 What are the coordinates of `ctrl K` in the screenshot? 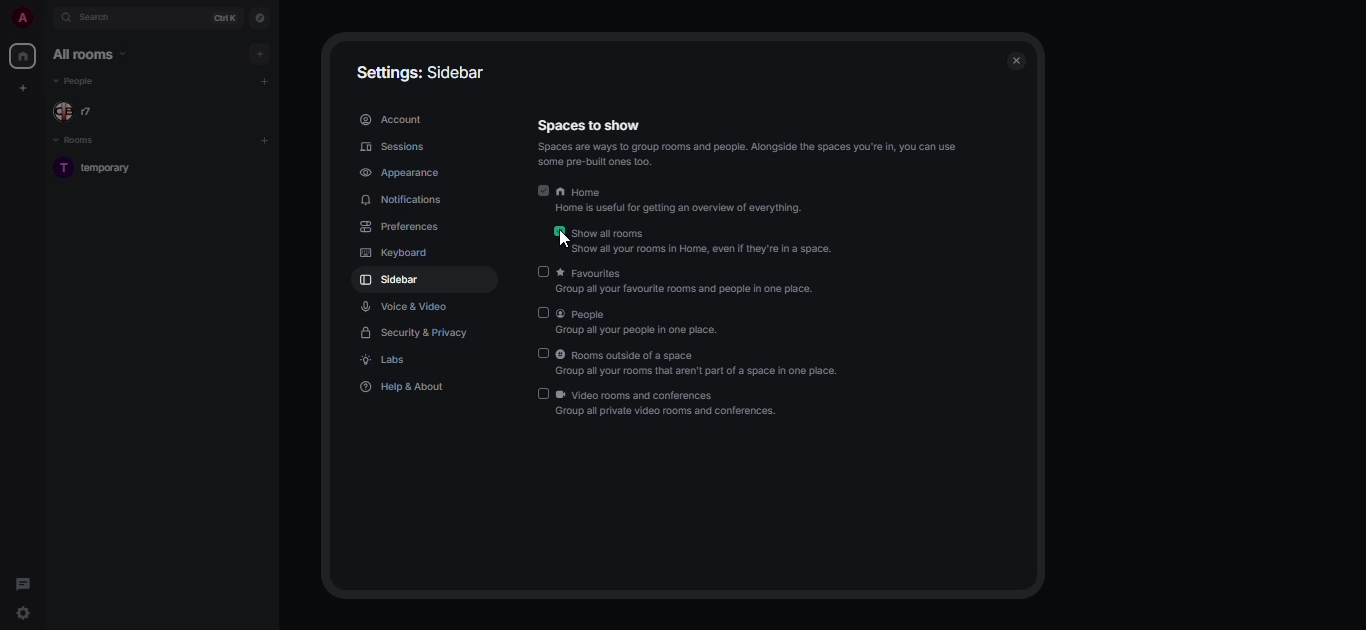 It's located at (221, 17).